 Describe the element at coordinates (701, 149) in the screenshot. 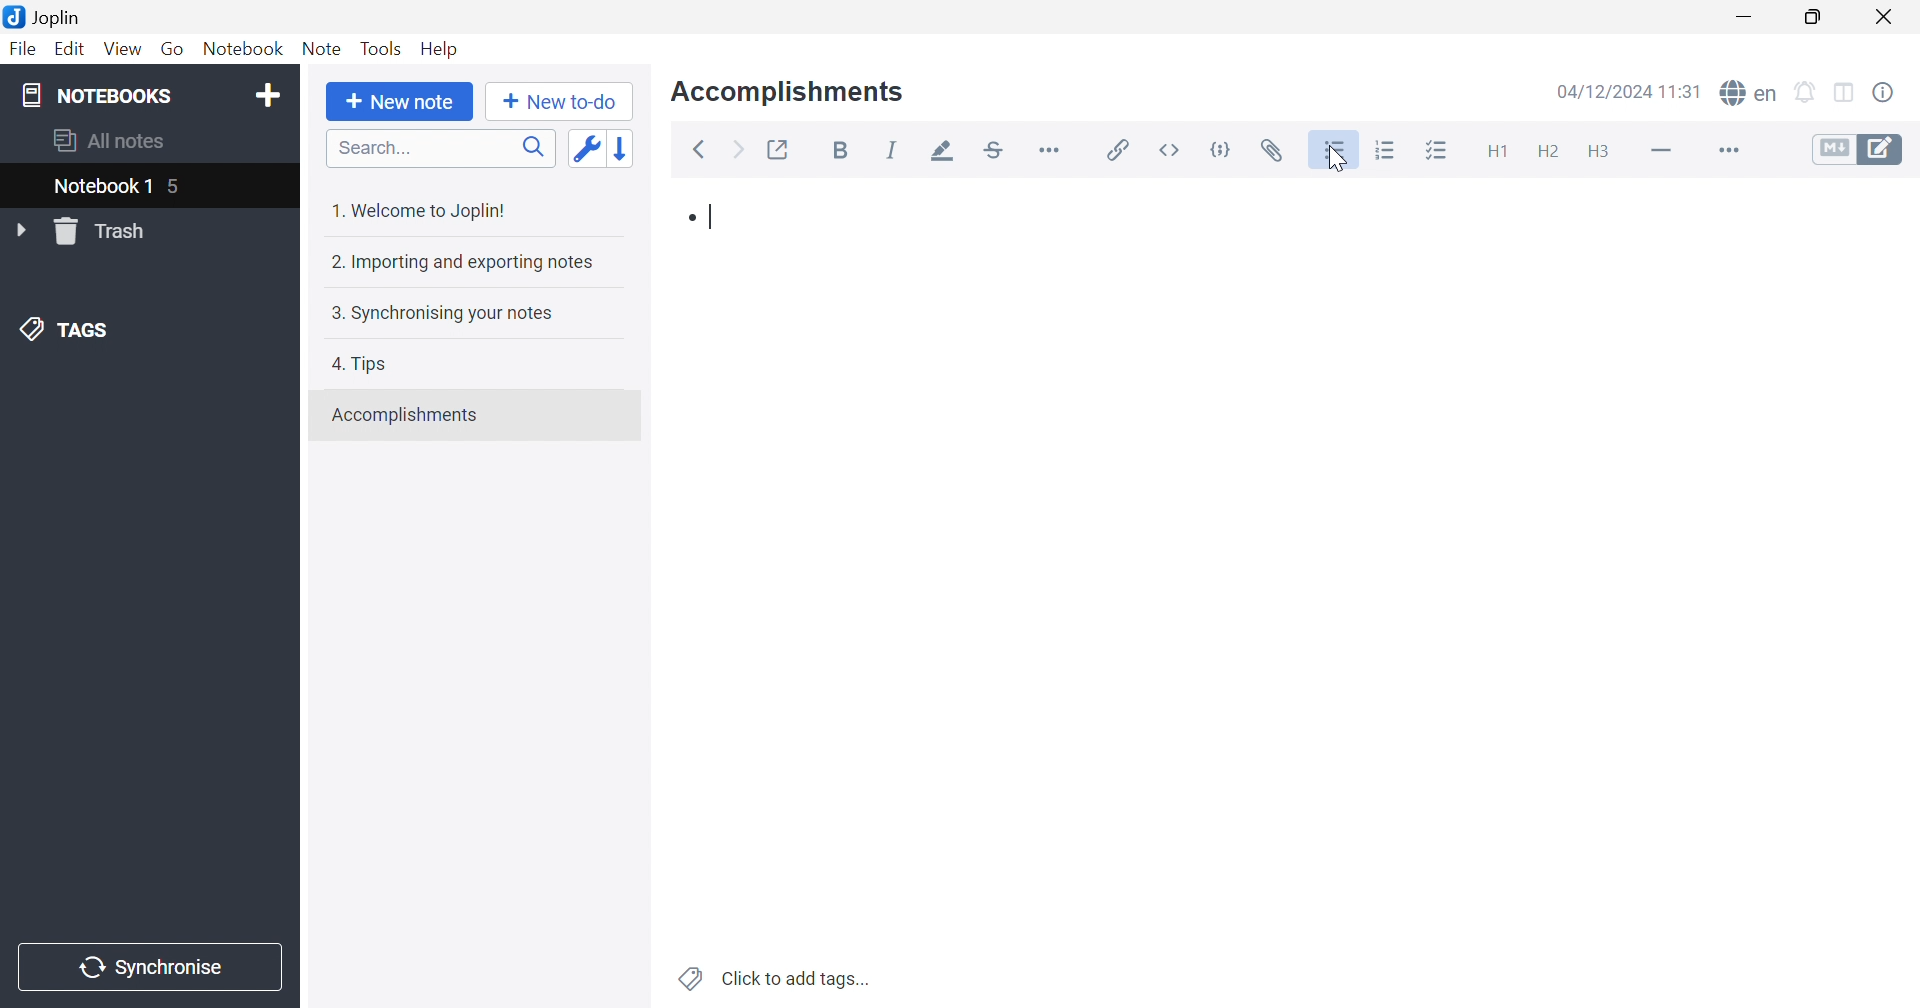

I see `Back` at that location.